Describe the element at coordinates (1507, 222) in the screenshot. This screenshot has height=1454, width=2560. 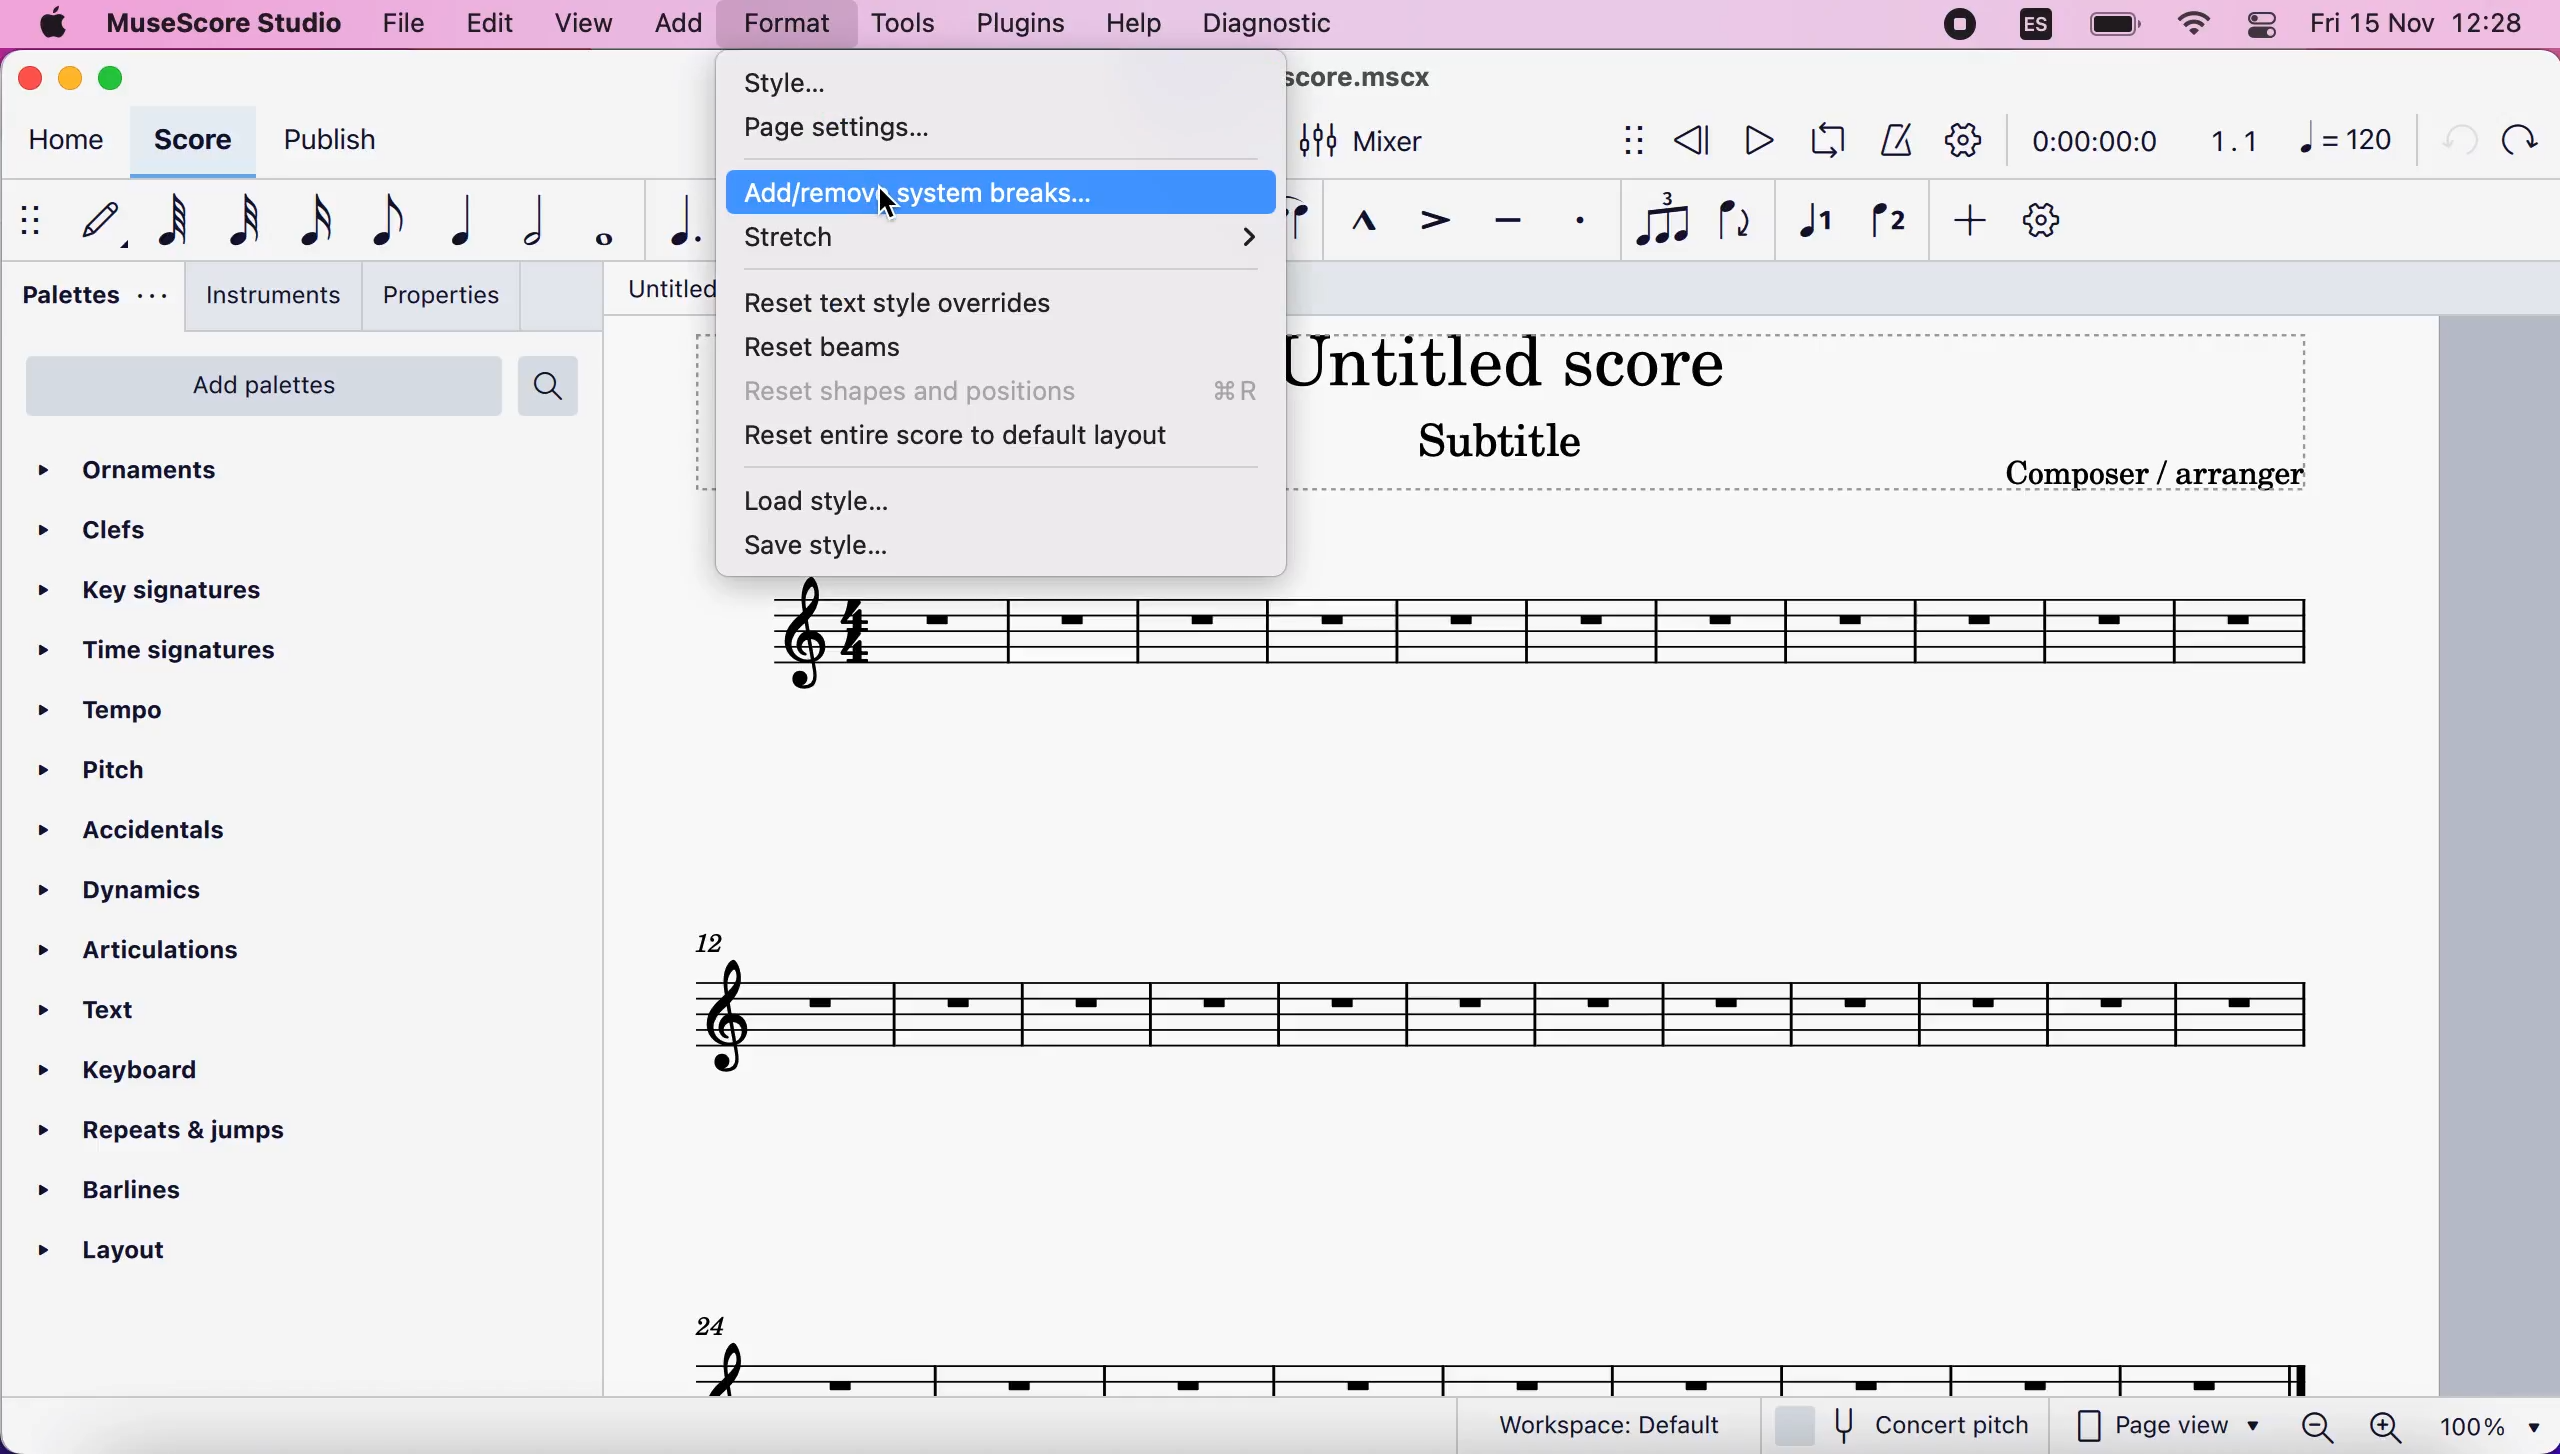
I see `tenuto` at that location.